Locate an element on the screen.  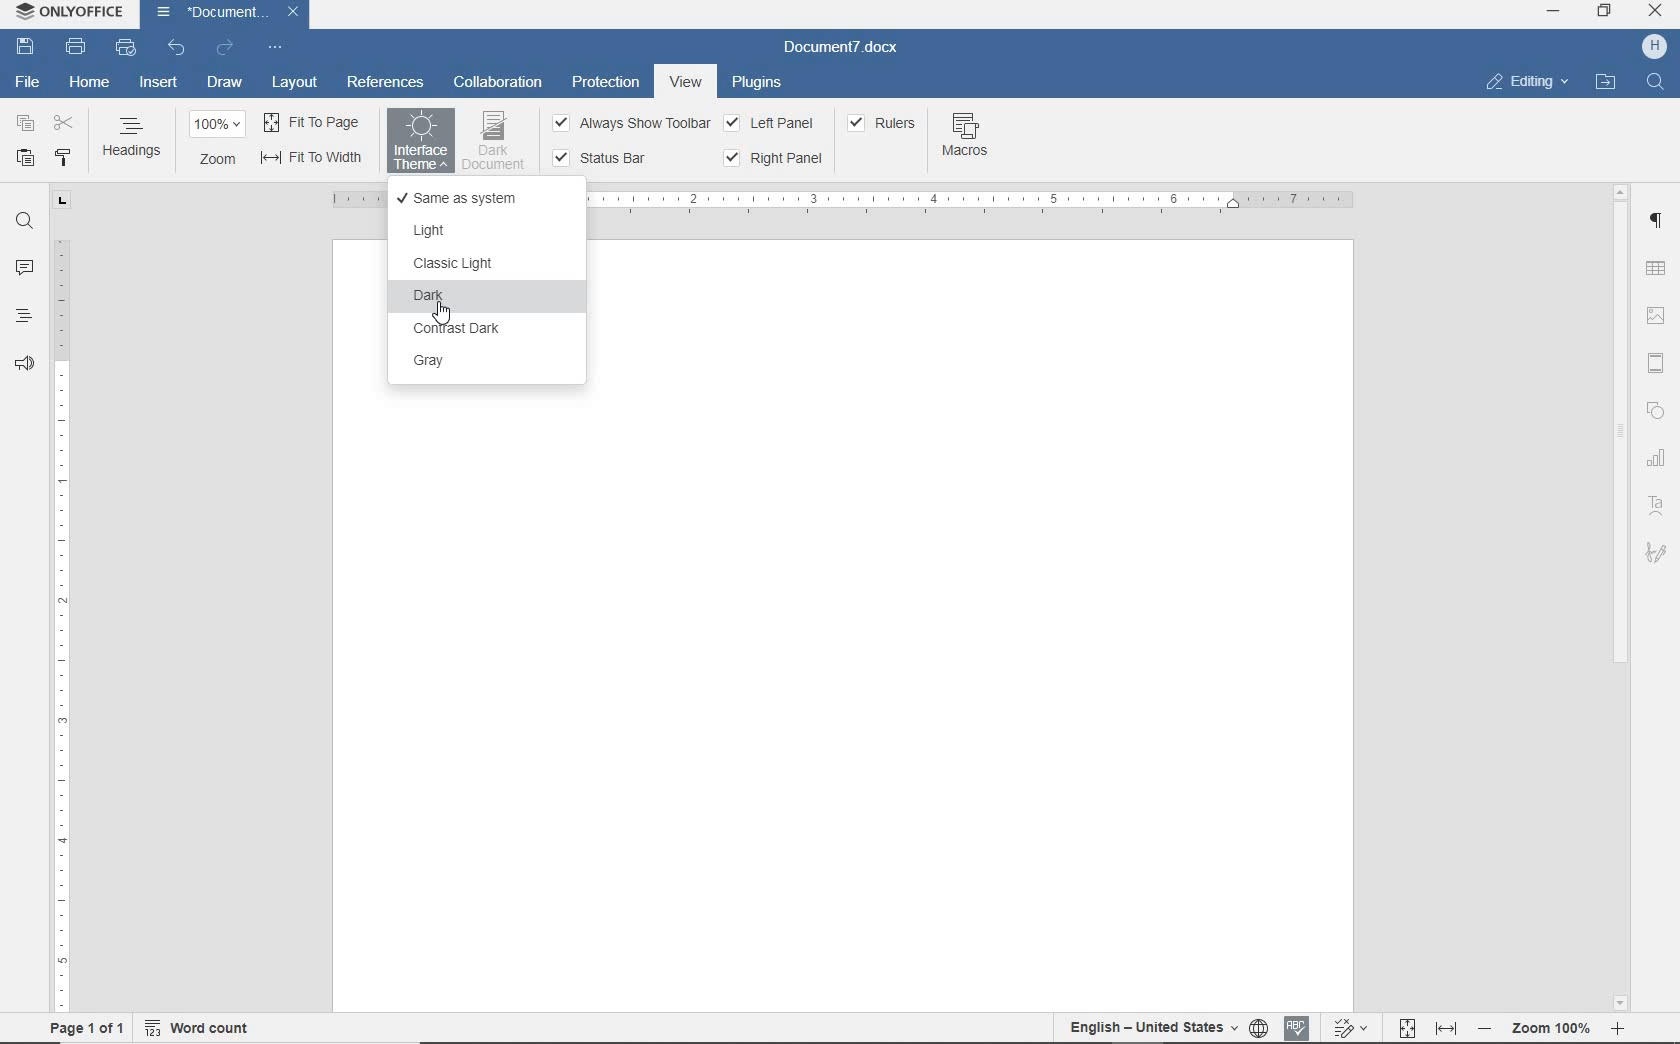
OPEN FILE LOCATION is located at coordinates (1608, 84).